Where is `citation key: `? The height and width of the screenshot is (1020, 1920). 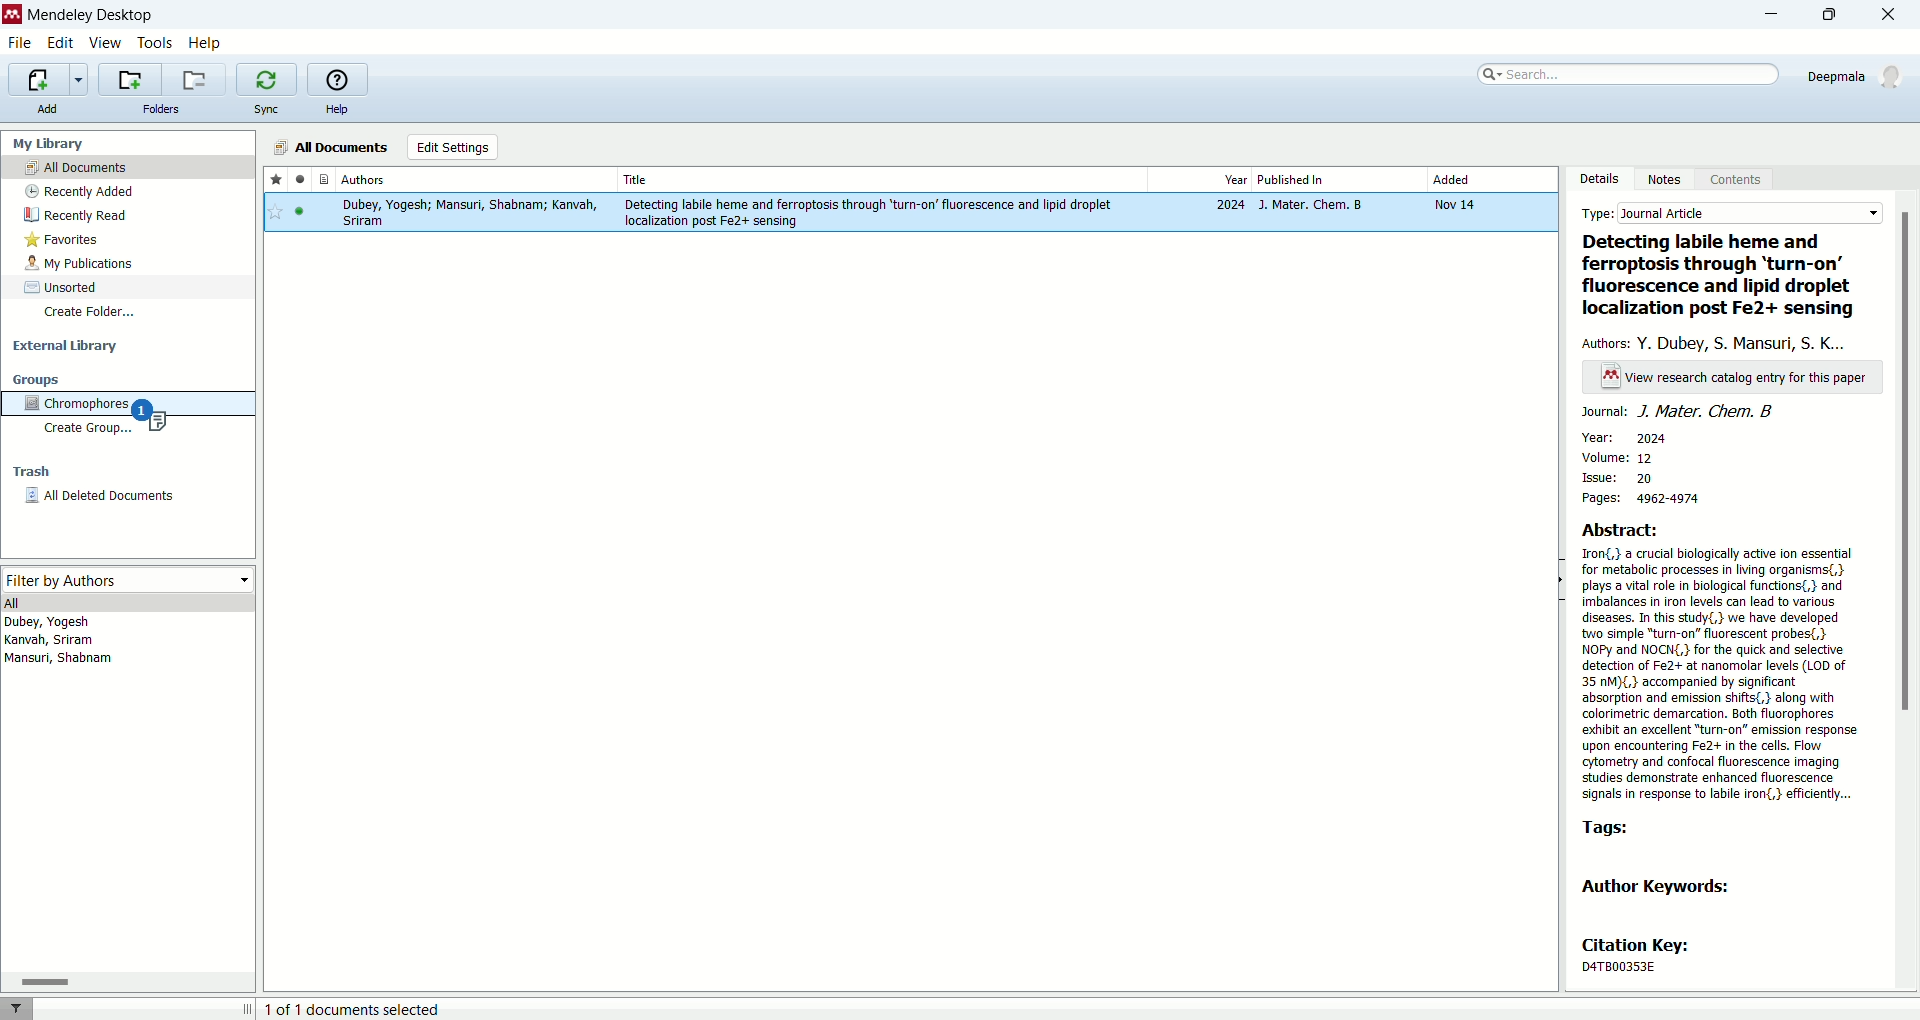 citation key:  is located at coordinates (1645, 945).